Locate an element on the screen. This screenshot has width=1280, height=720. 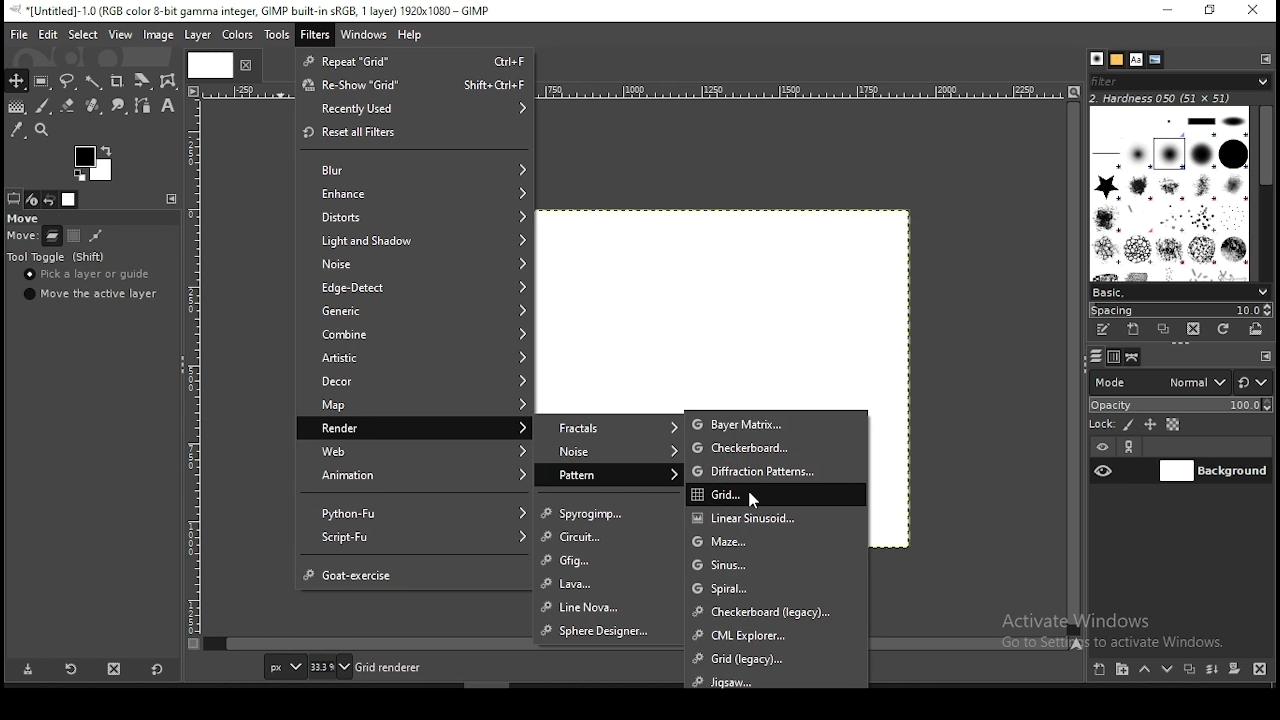
duplicate brush is located at coordinates (1166, 329).